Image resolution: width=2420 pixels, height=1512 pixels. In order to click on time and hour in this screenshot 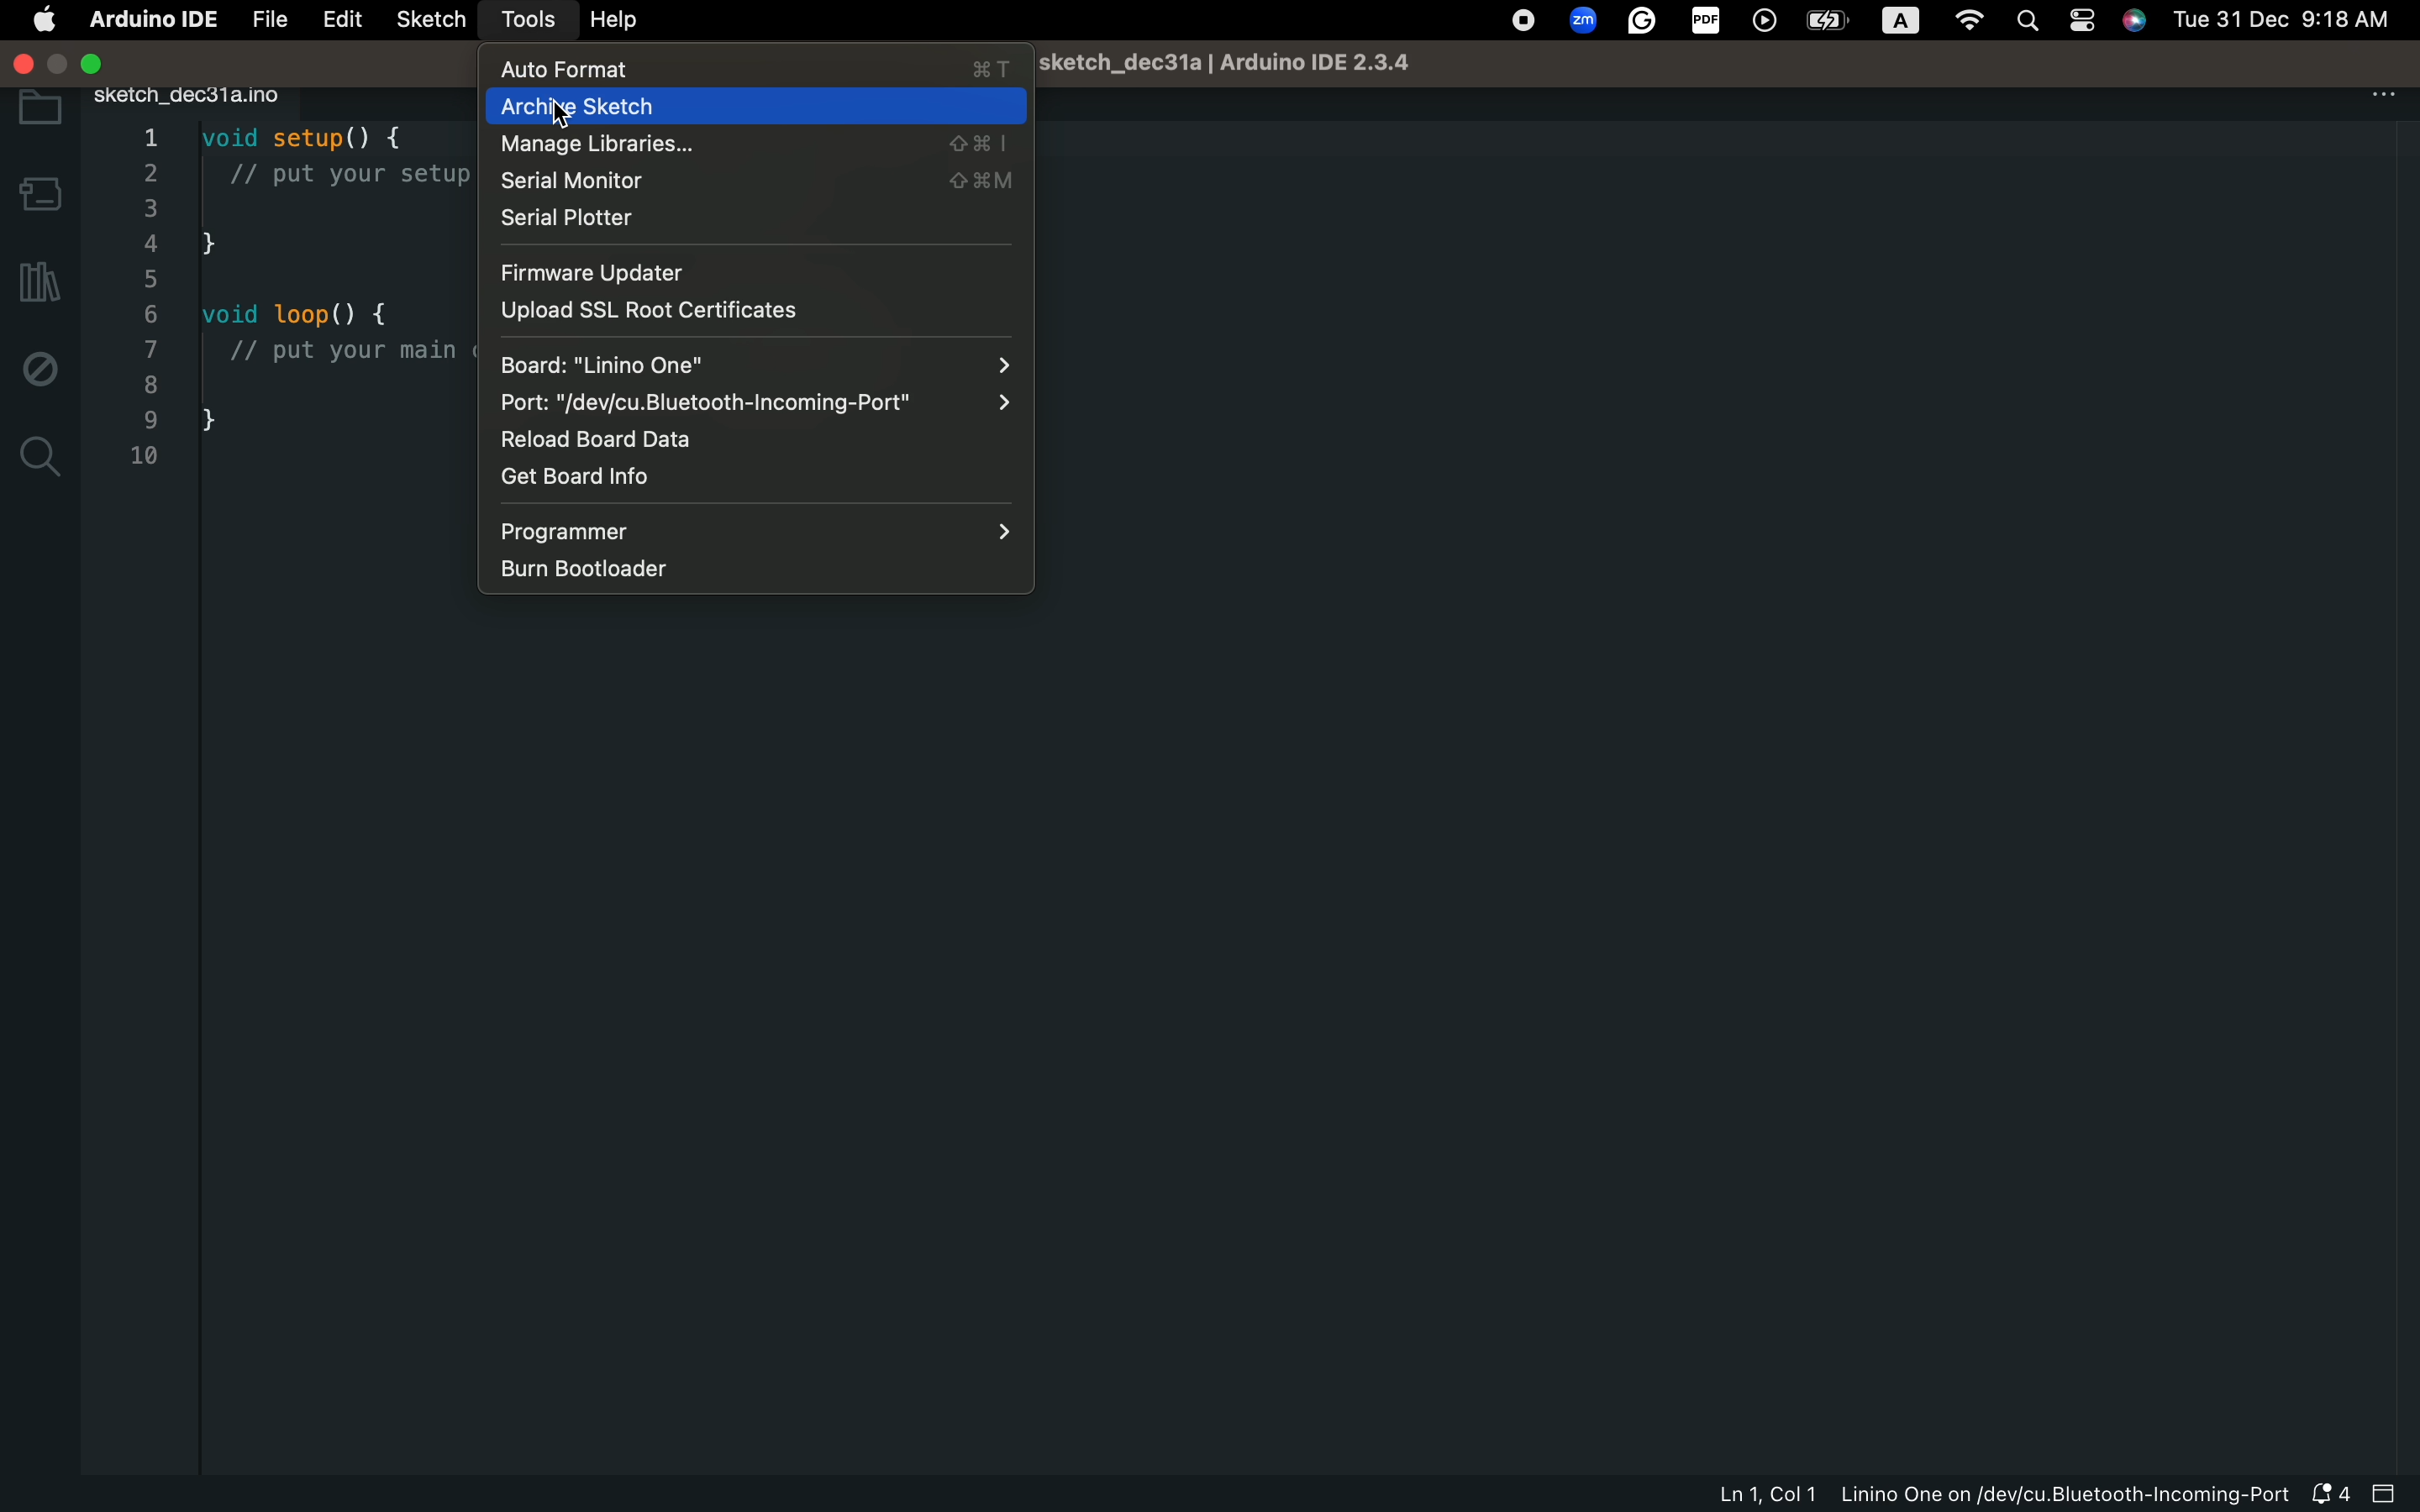, I will do `click(2287, 18)`.